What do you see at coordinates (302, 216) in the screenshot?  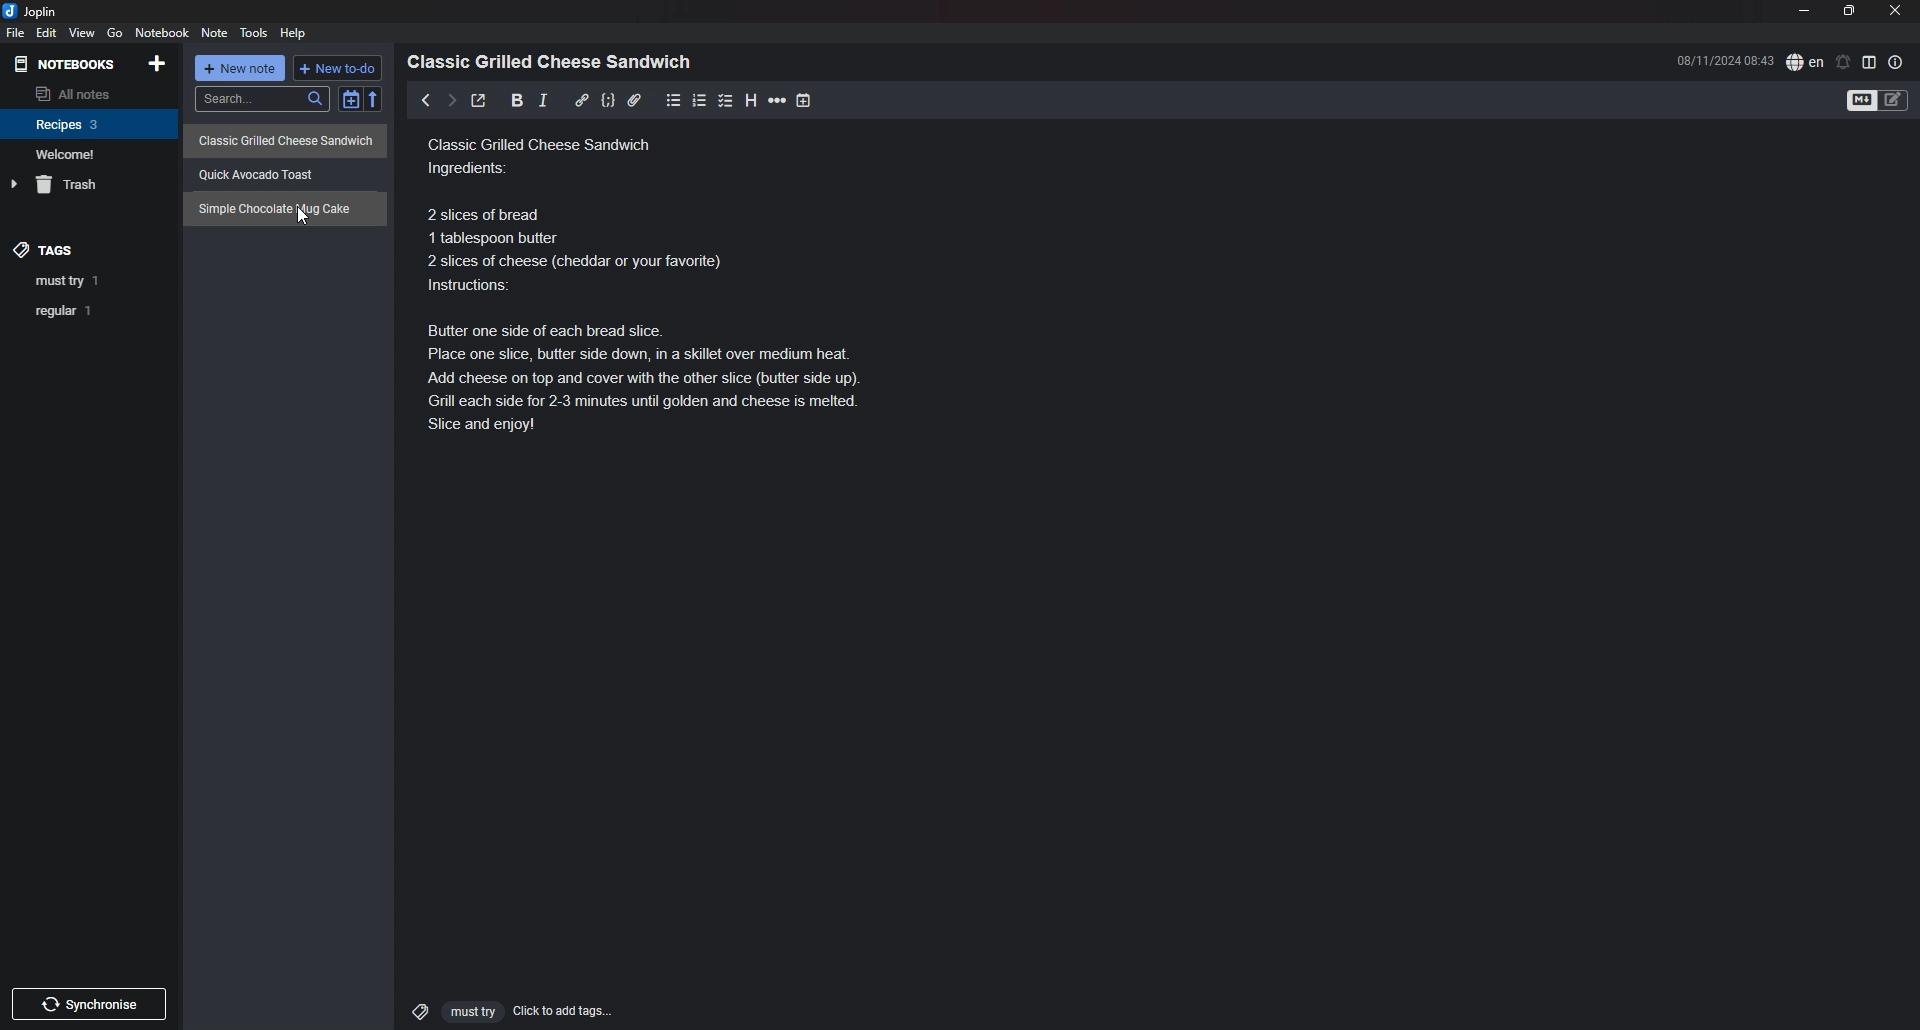 I see `cursor` at bounding box center [302, 216].